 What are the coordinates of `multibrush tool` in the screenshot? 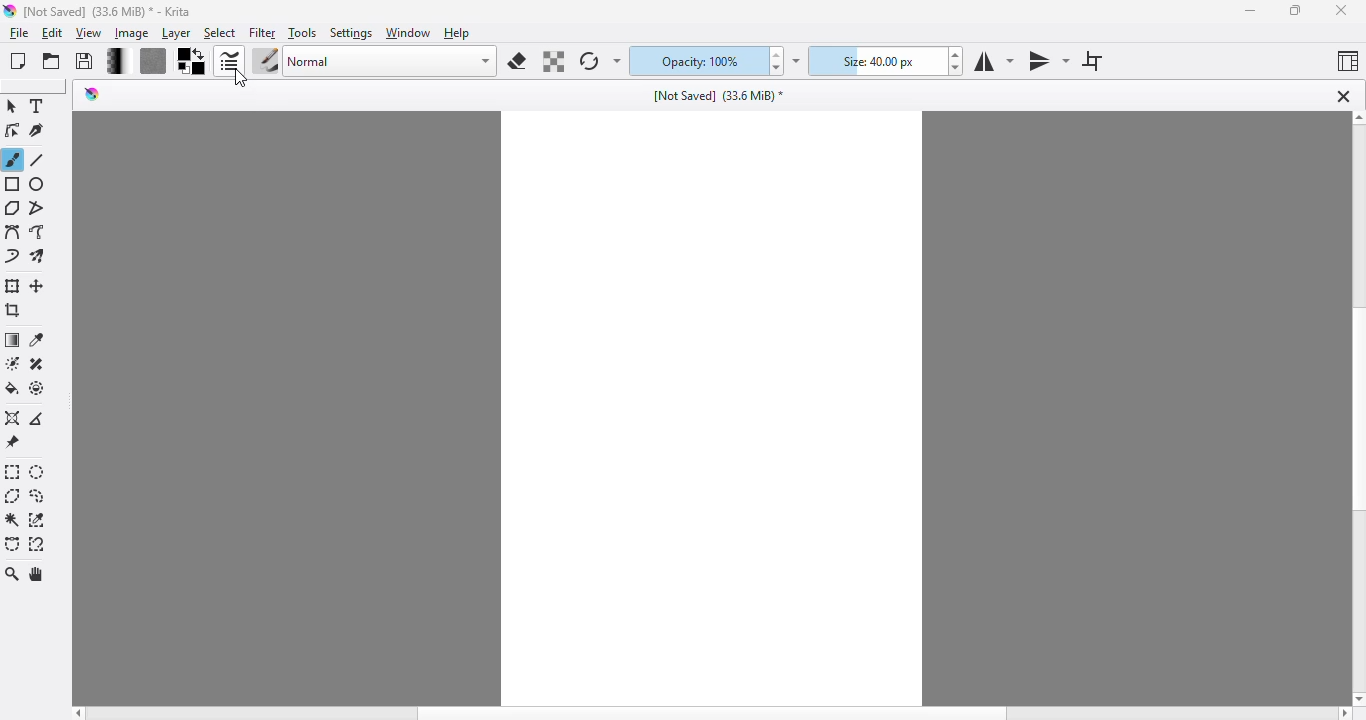 It's located at (40, 257).